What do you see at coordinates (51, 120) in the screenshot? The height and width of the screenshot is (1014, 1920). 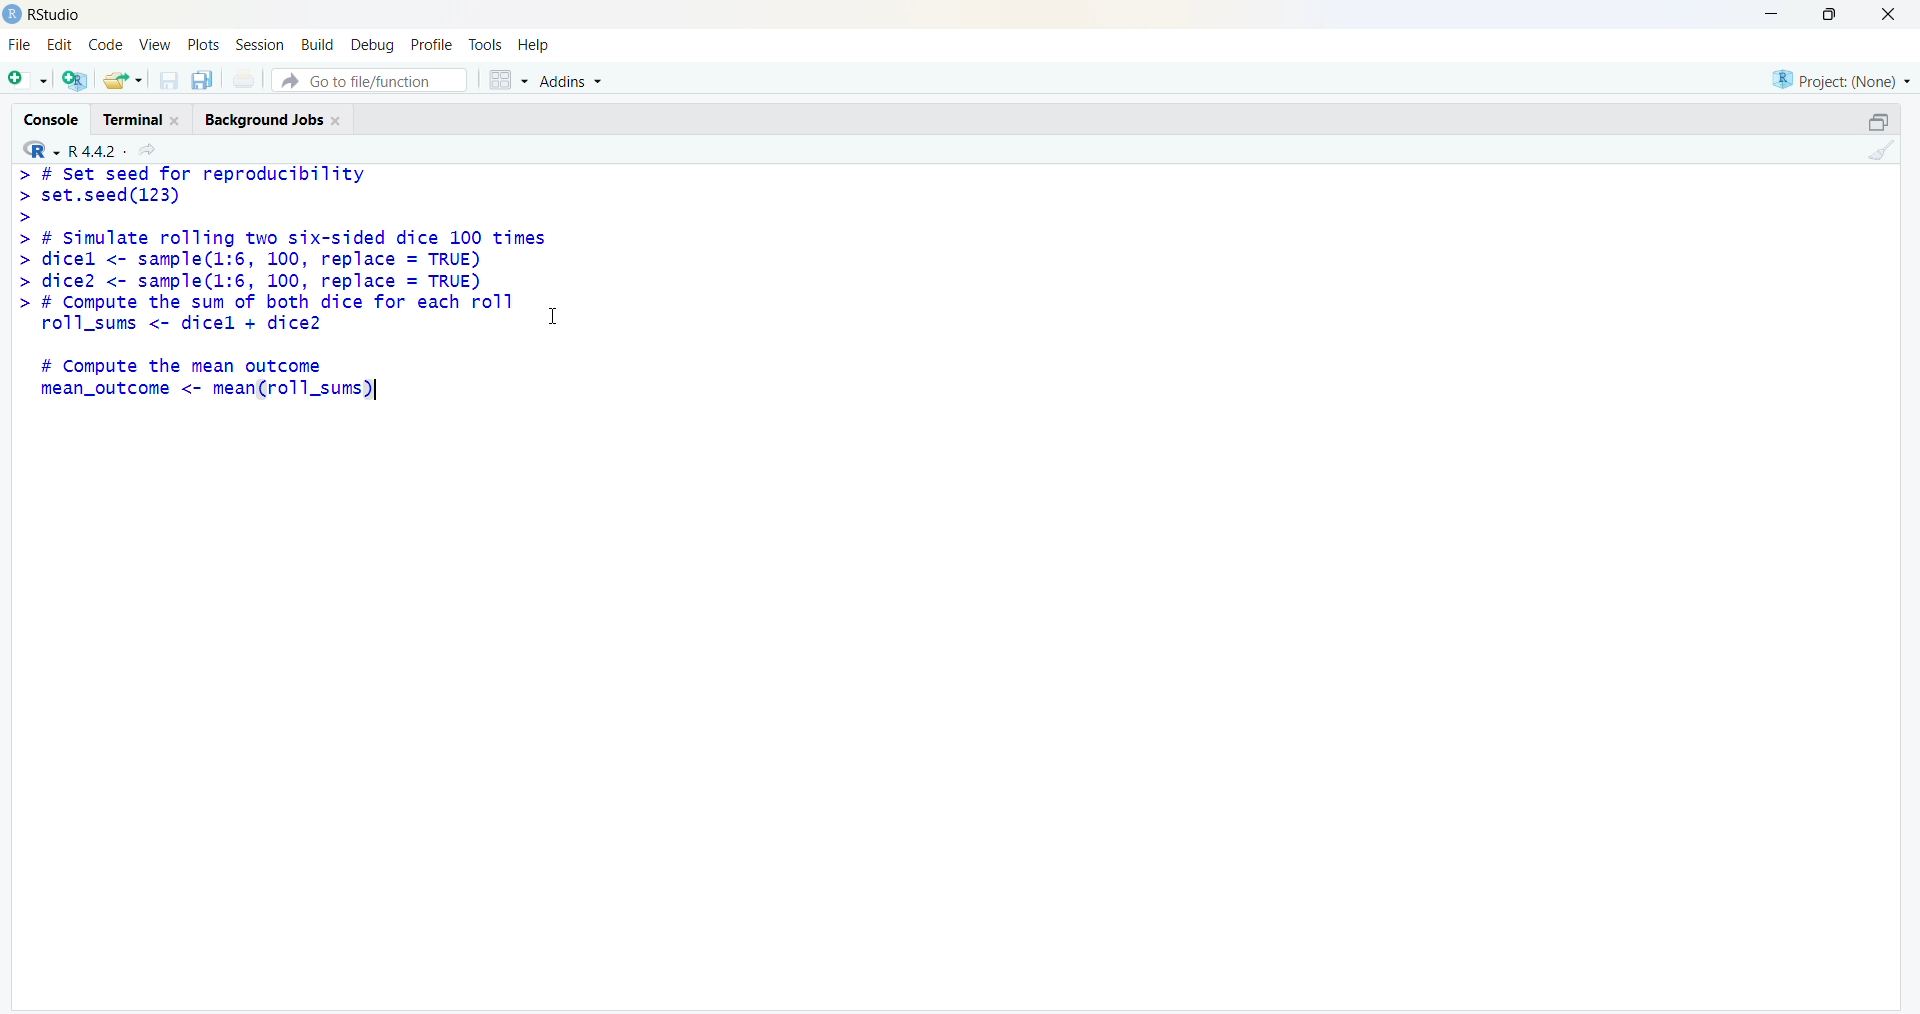 I see `cosole` at bounding box center [51, 120].